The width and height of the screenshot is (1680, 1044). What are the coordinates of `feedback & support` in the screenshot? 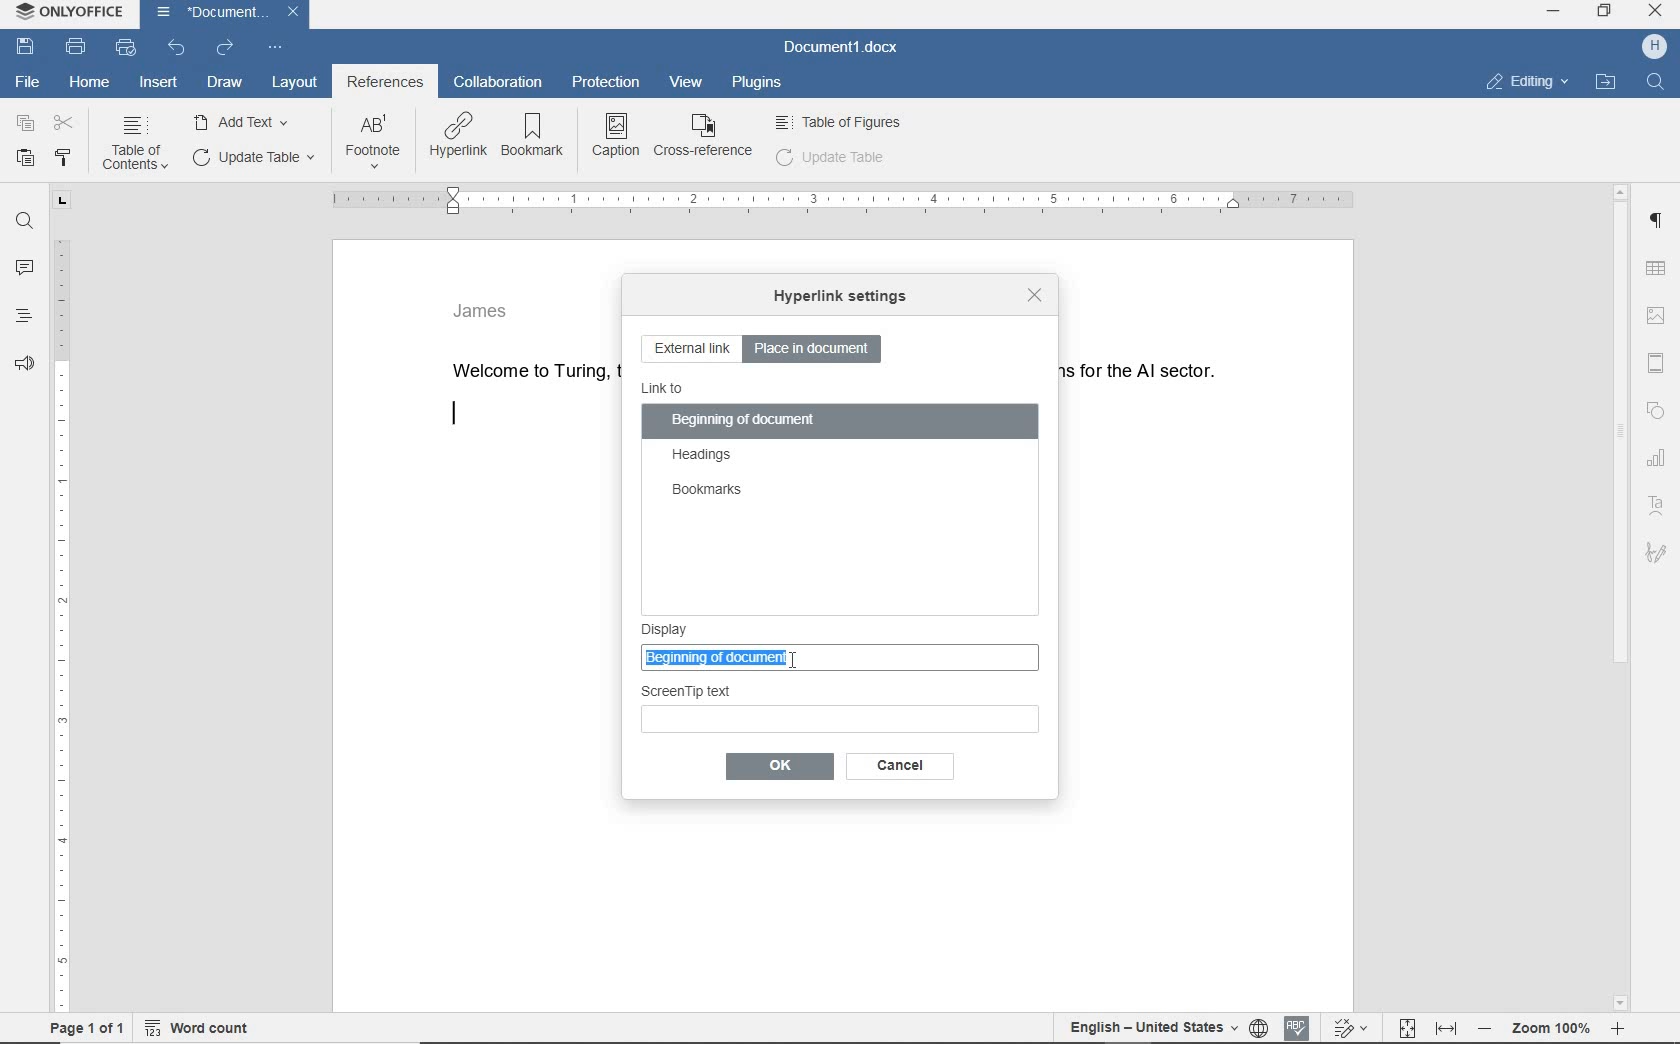 It's located at (22, 368).